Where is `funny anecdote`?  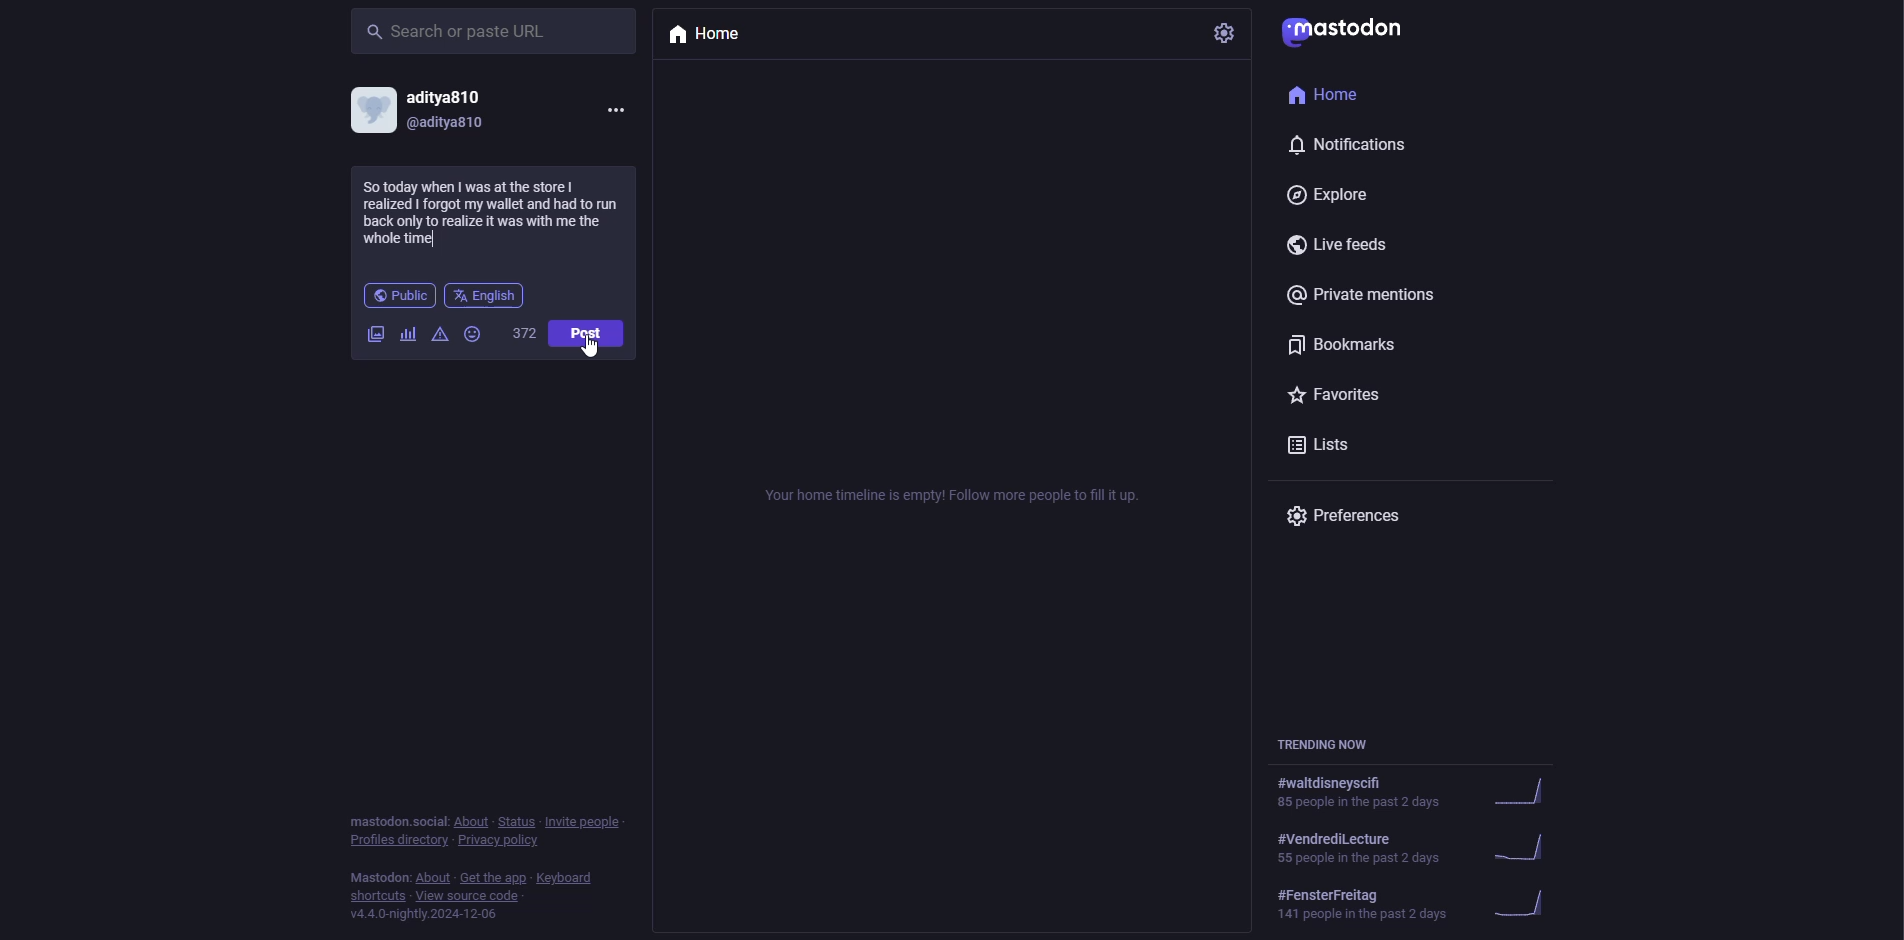 funny anecdote is located at coordinates (490, 212).